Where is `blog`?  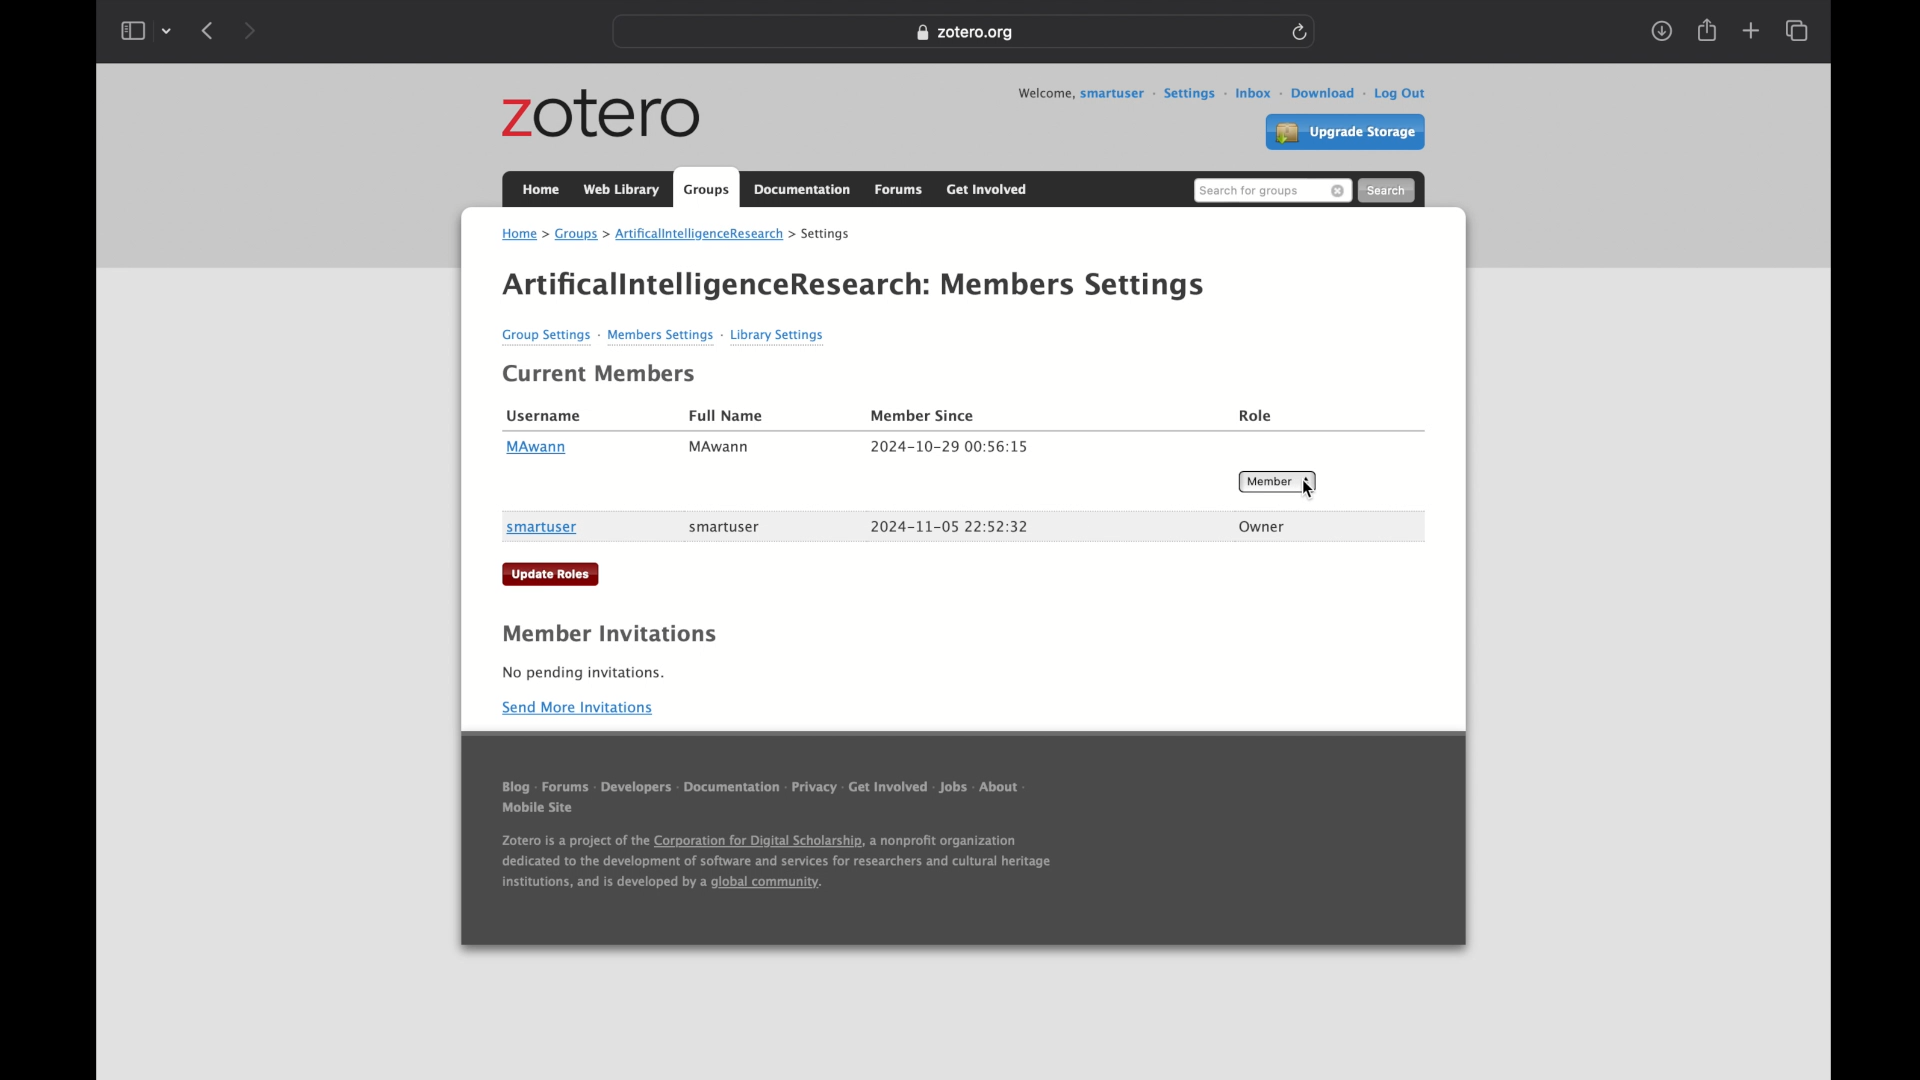 blog is located at coordinates (516, 790).